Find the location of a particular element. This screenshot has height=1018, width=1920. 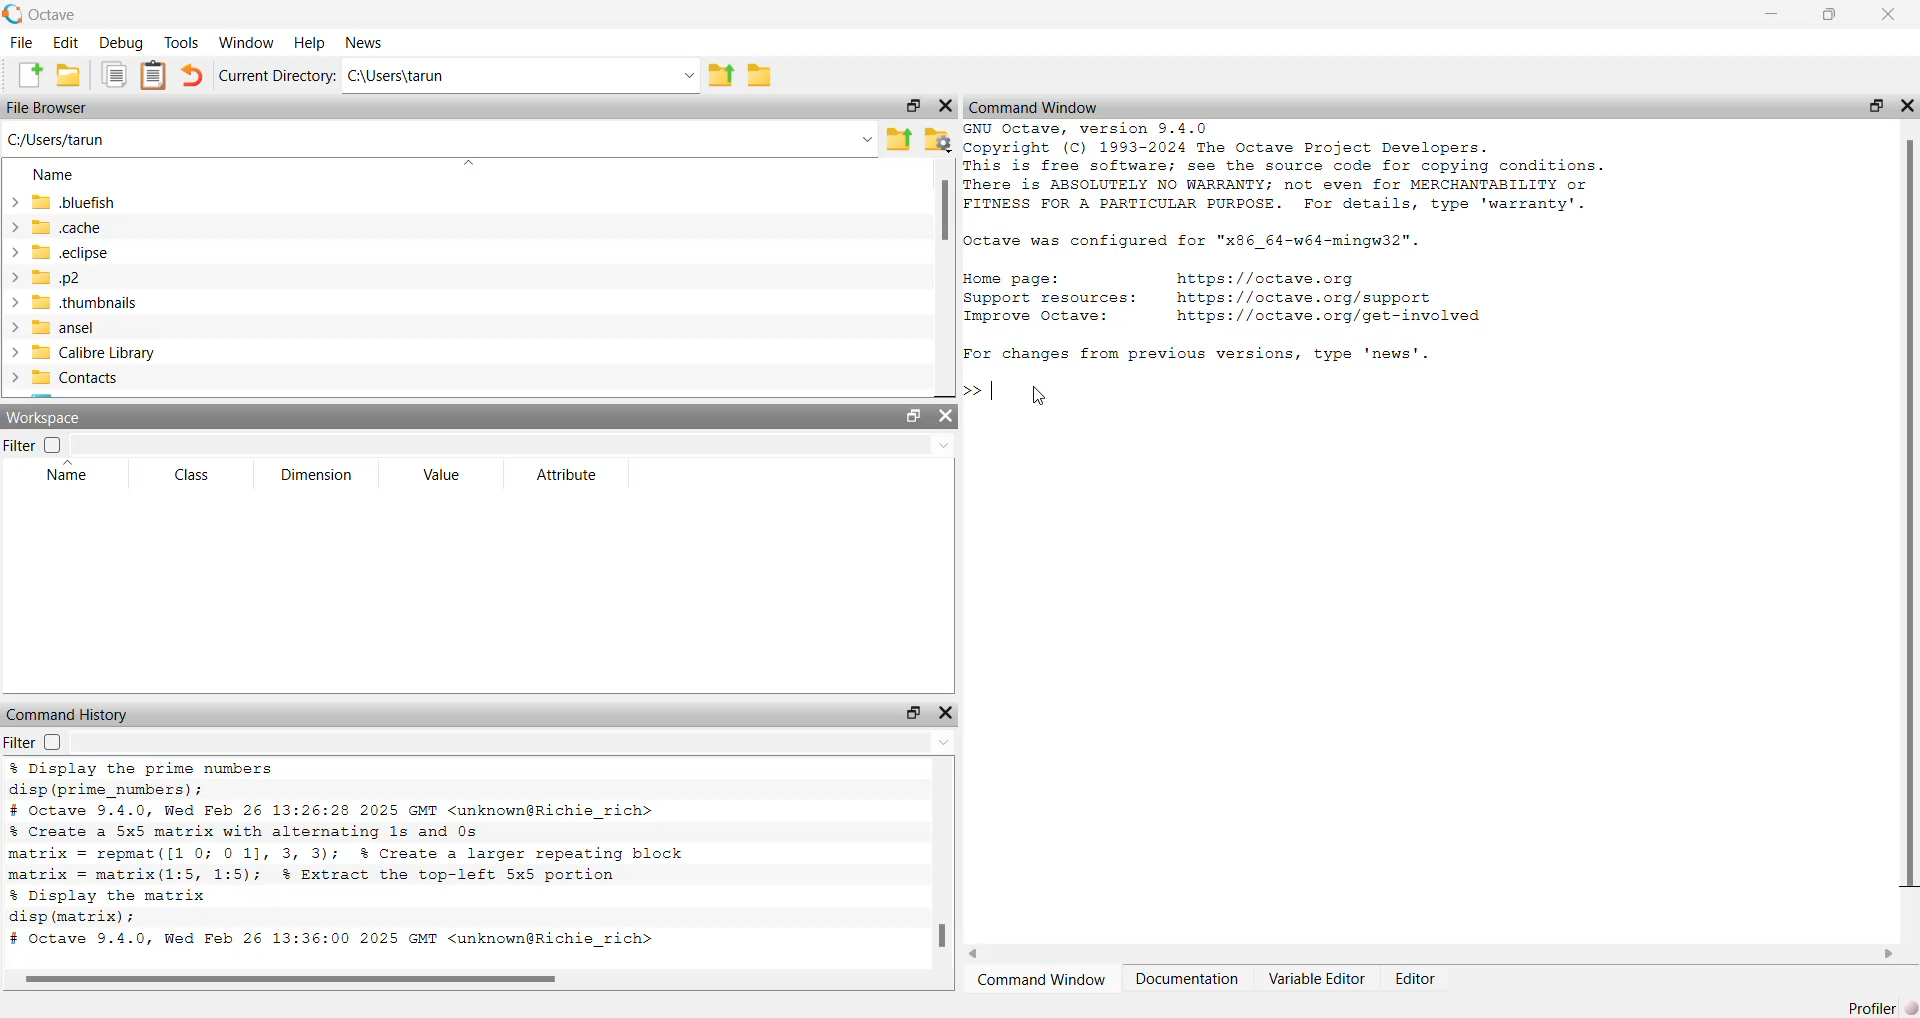

help is located at coordinates (307, 42).